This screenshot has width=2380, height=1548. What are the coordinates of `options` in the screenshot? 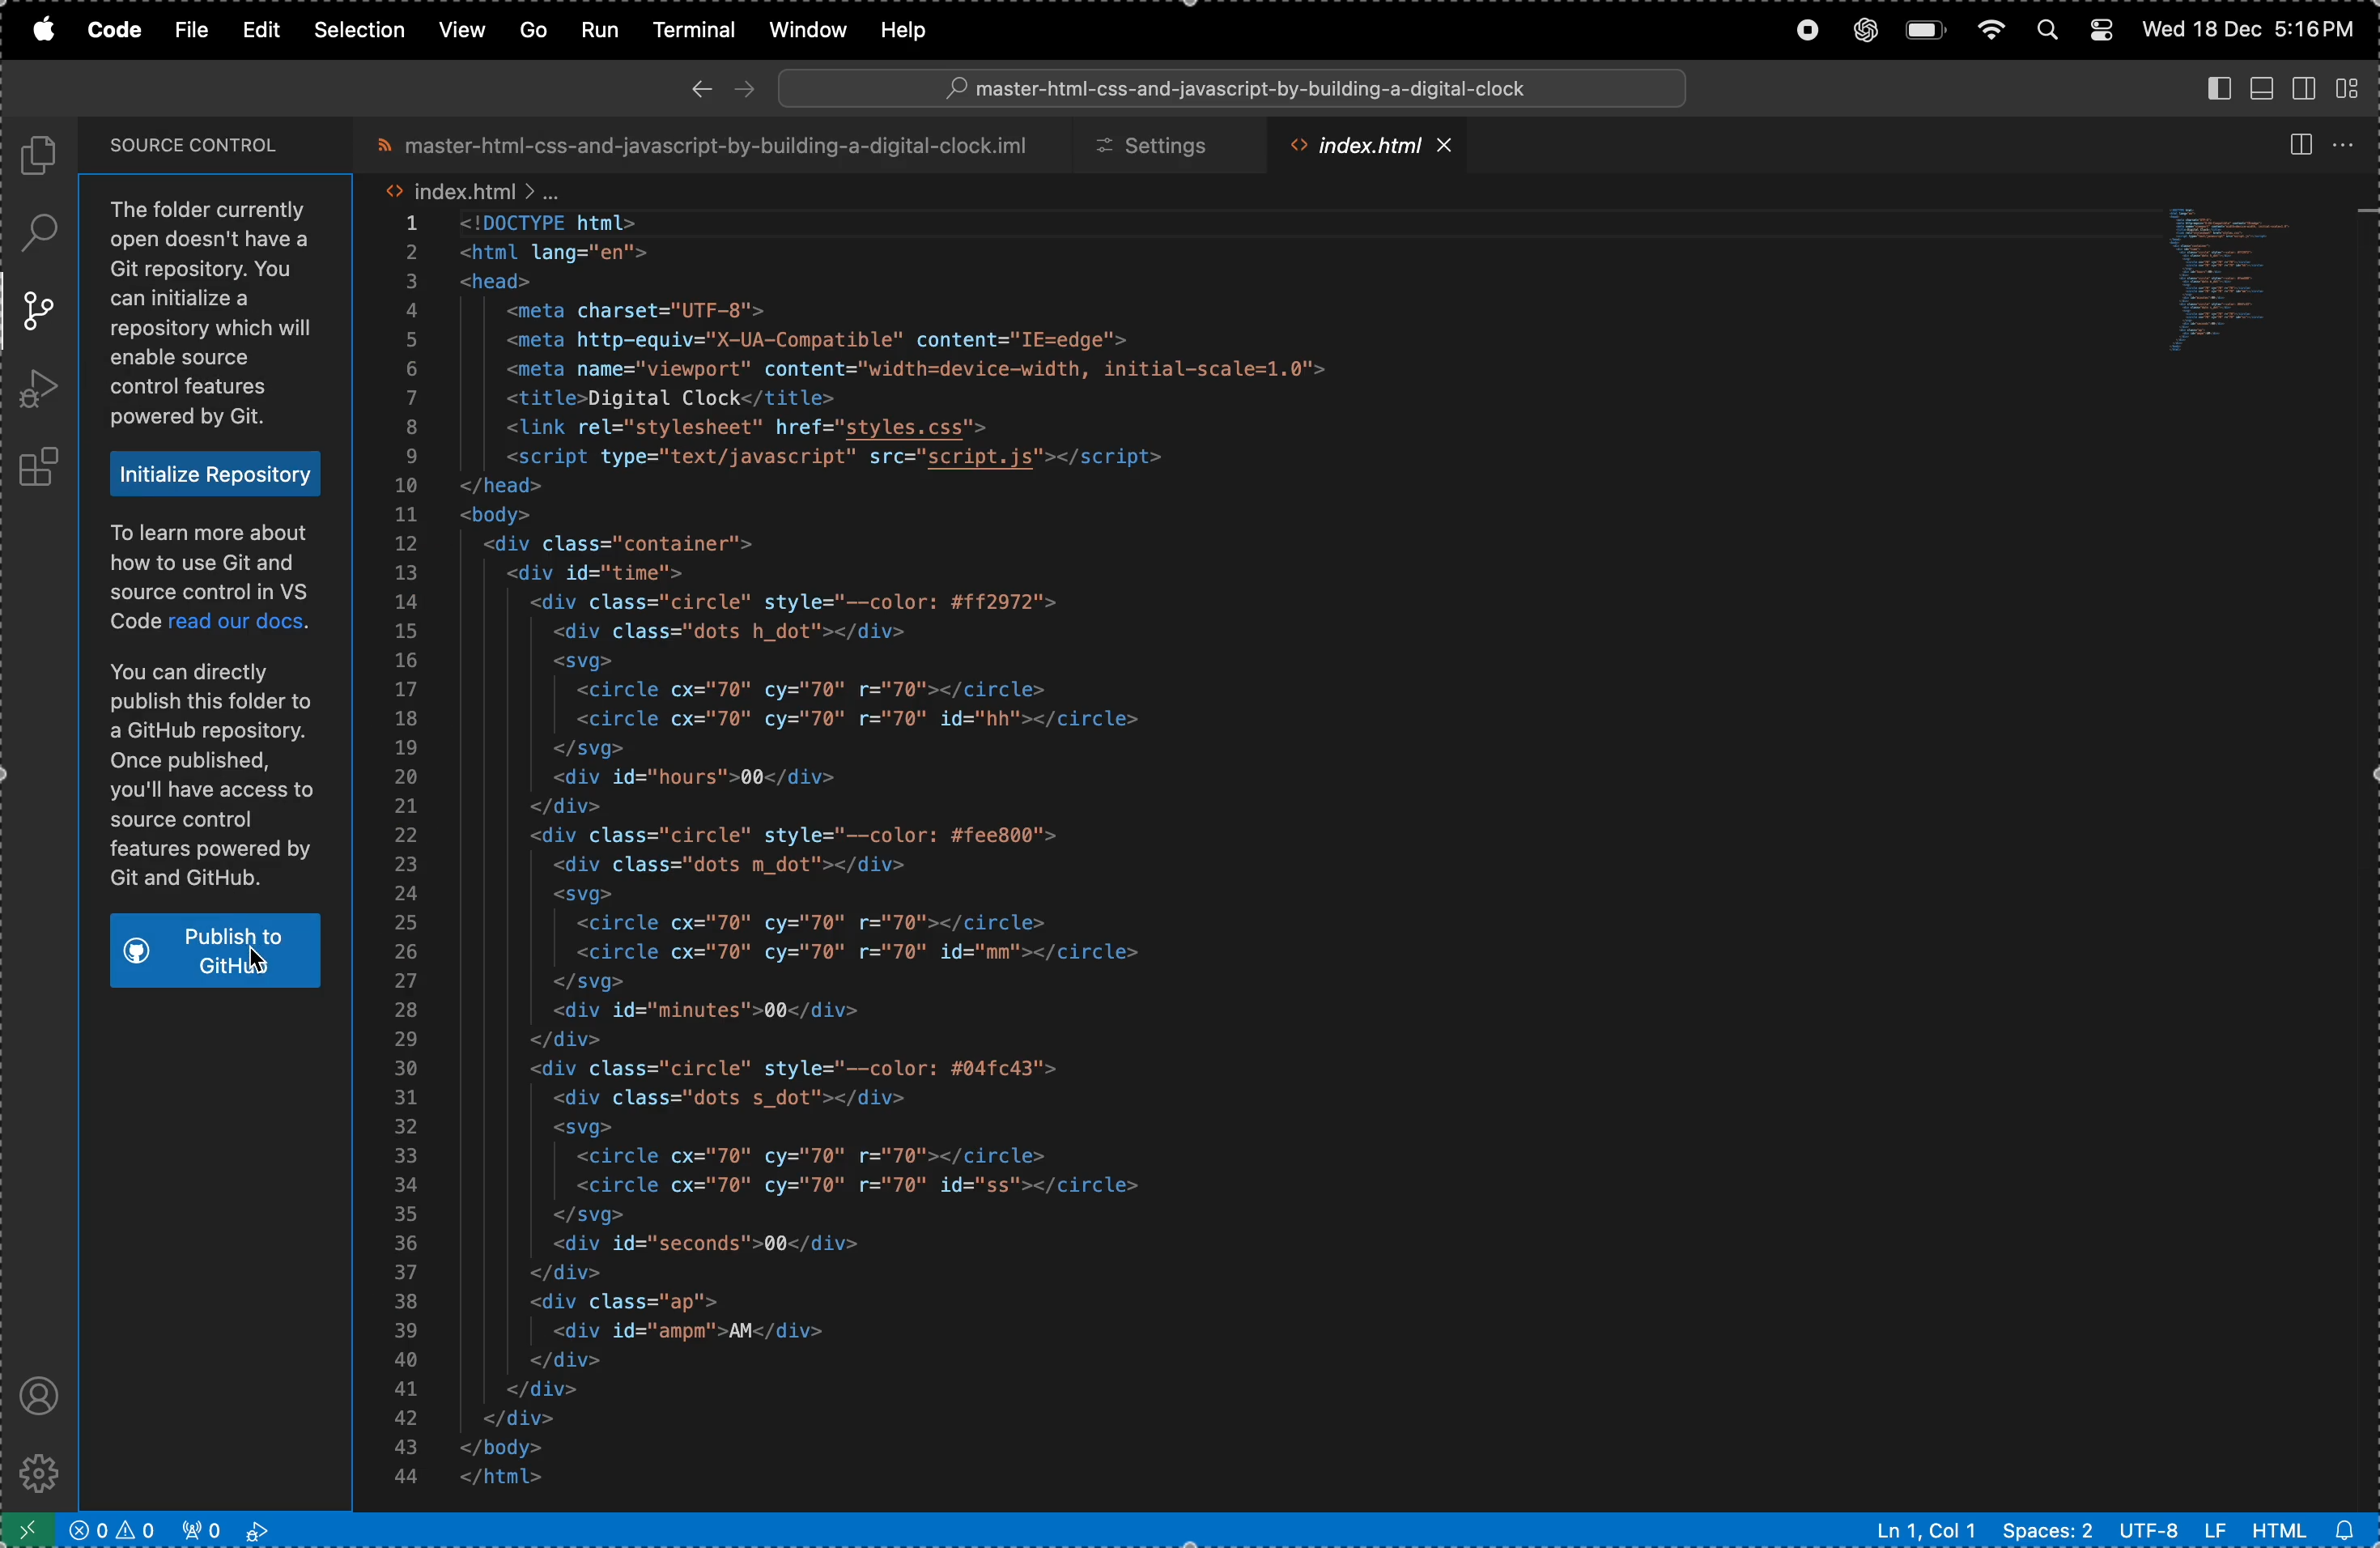 It's located at (2346, 143).